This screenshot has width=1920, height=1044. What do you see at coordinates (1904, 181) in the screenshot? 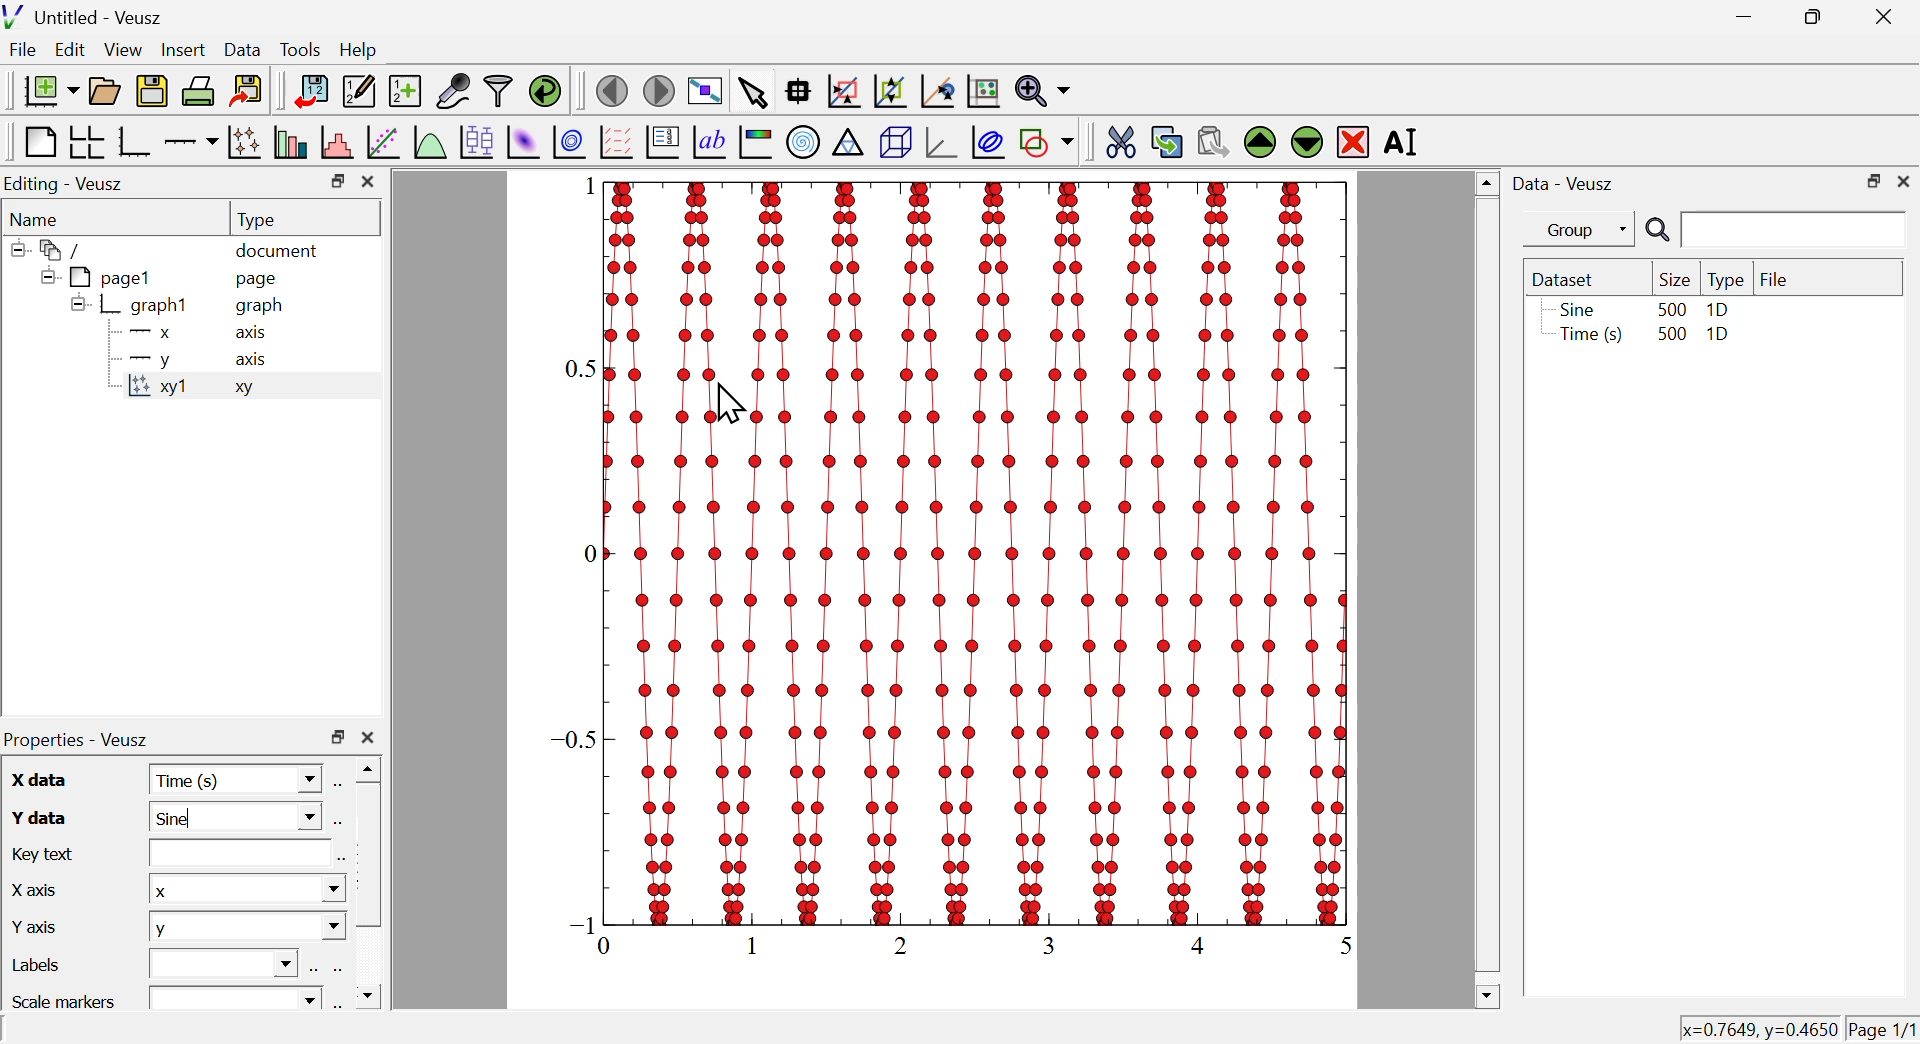
I see `close` at bounding box center [1904, 181].